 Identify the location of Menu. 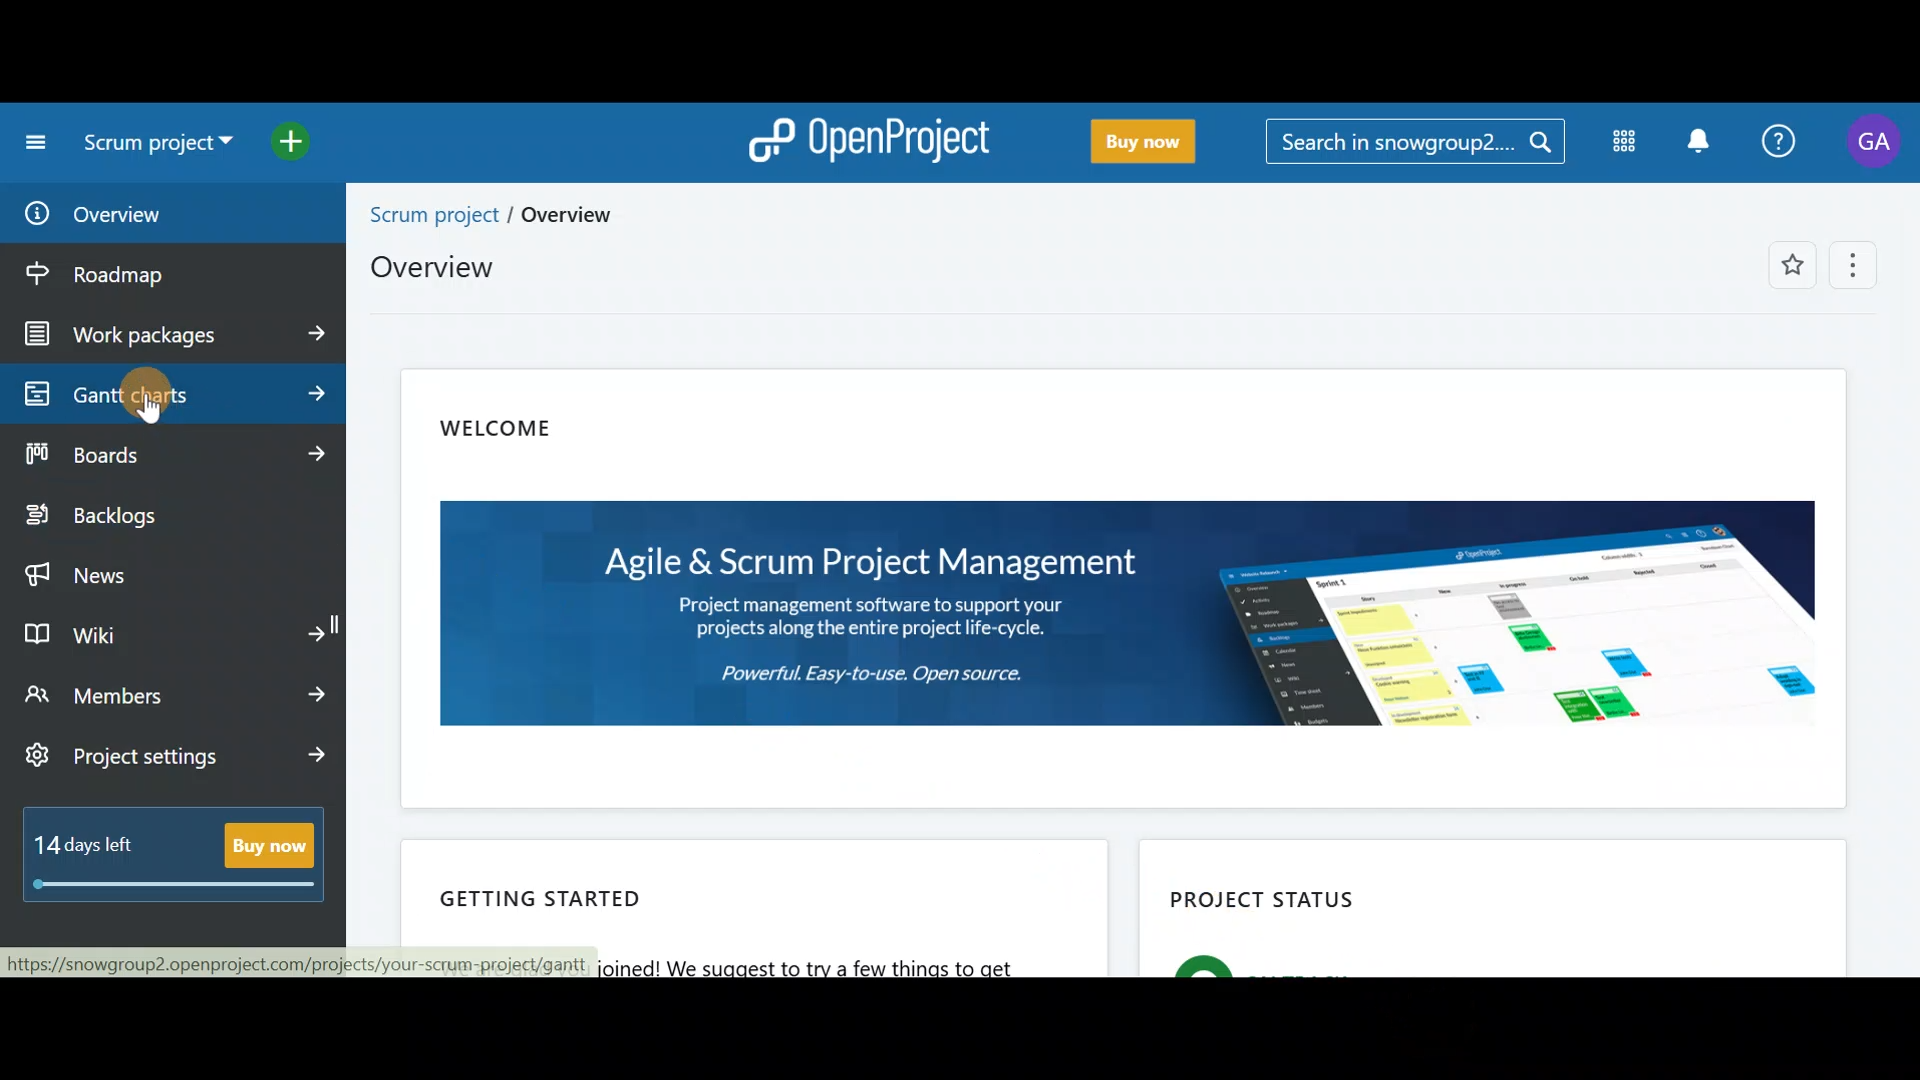
(1859, 264).